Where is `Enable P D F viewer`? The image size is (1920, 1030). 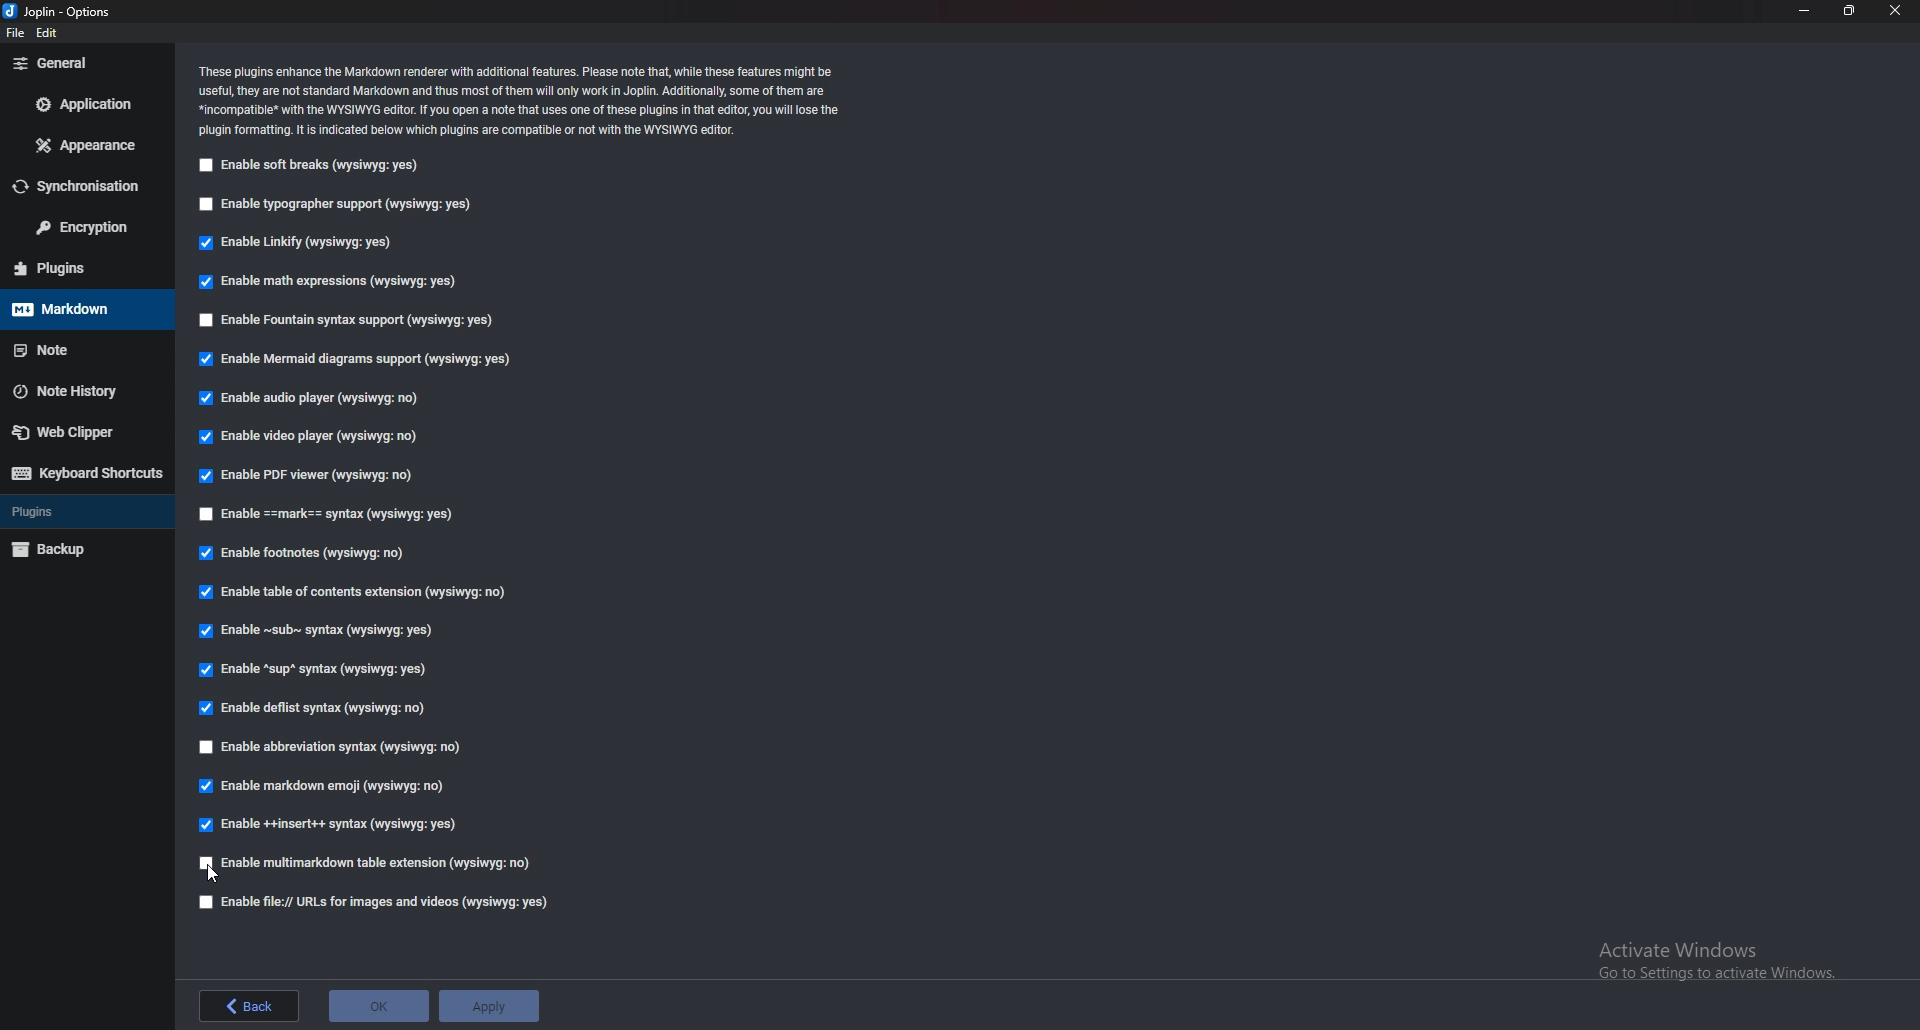
Enable P D F viewer is located at coordinates (302, 477).